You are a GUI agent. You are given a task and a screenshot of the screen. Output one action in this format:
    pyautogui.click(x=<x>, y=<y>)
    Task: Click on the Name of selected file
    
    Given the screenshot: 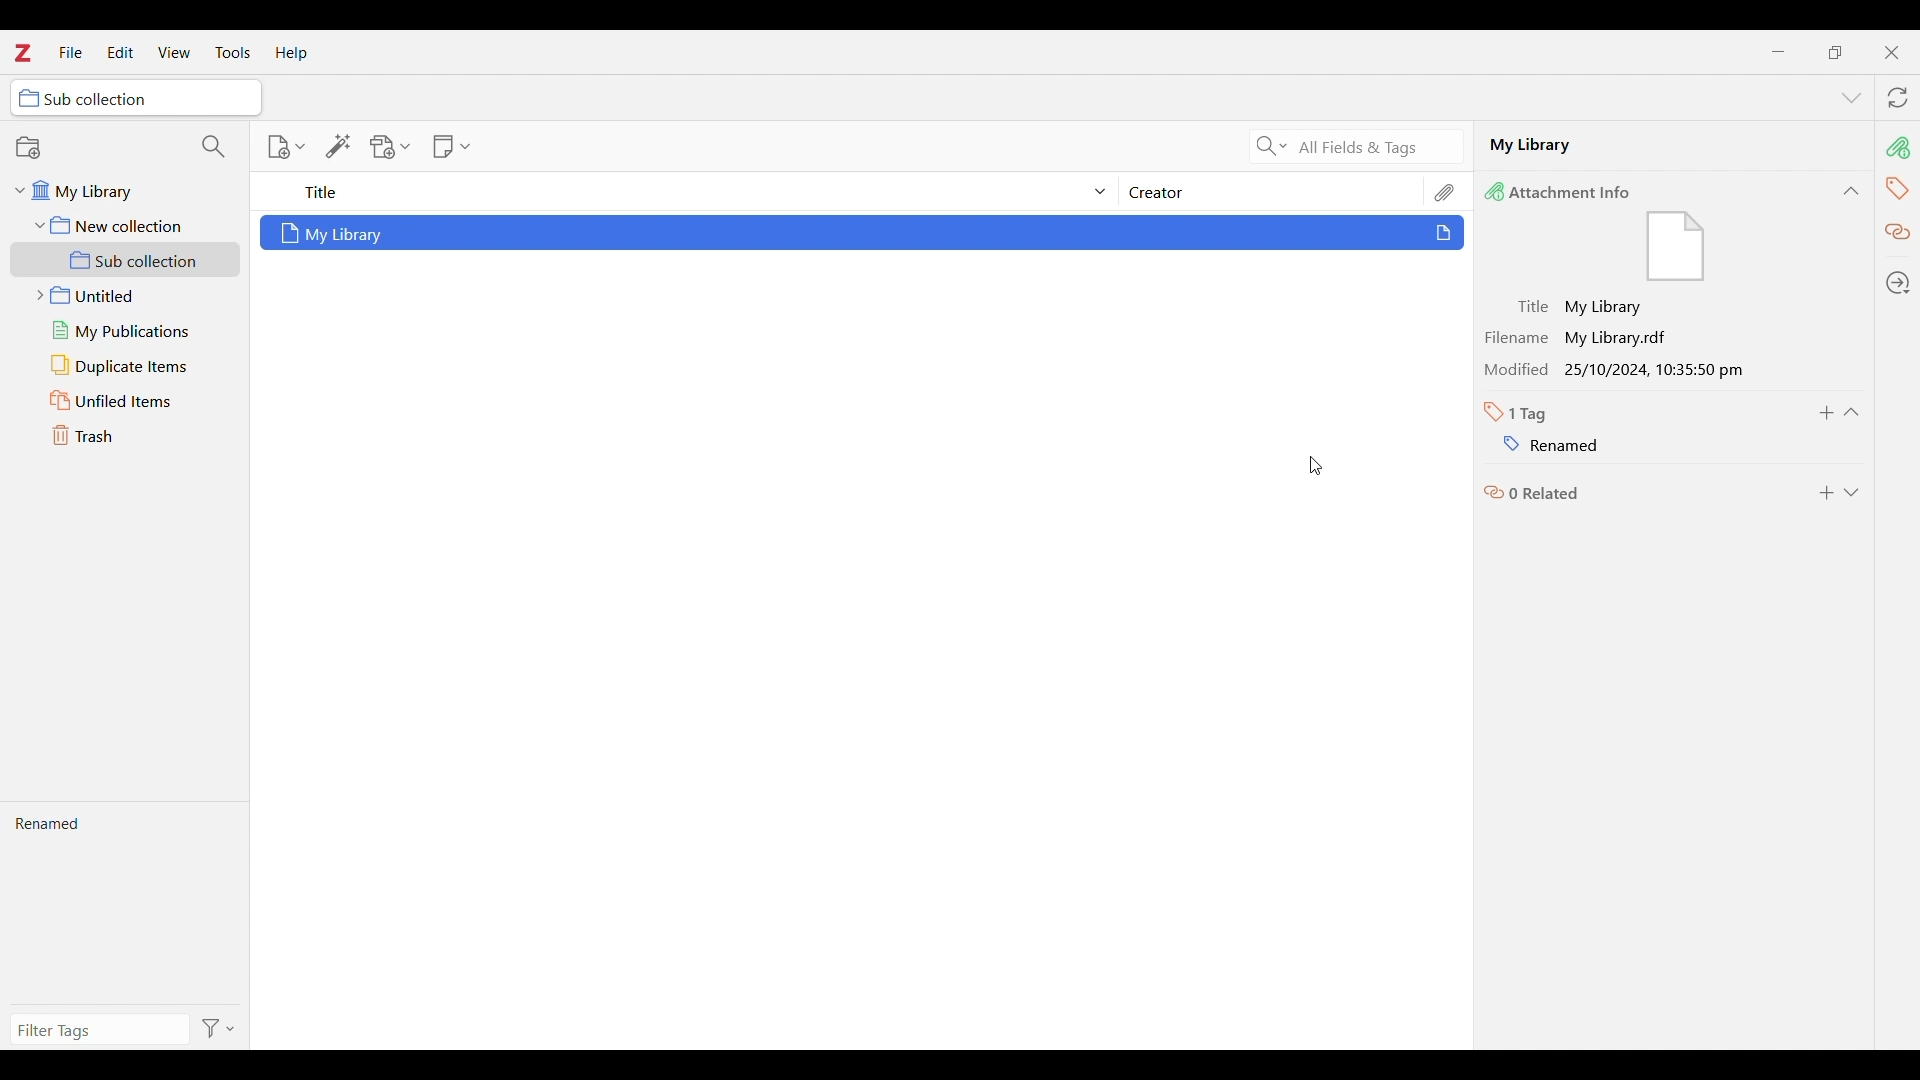 What is the action you would take?
    pyautogui.click(x=1650, y=144)
    